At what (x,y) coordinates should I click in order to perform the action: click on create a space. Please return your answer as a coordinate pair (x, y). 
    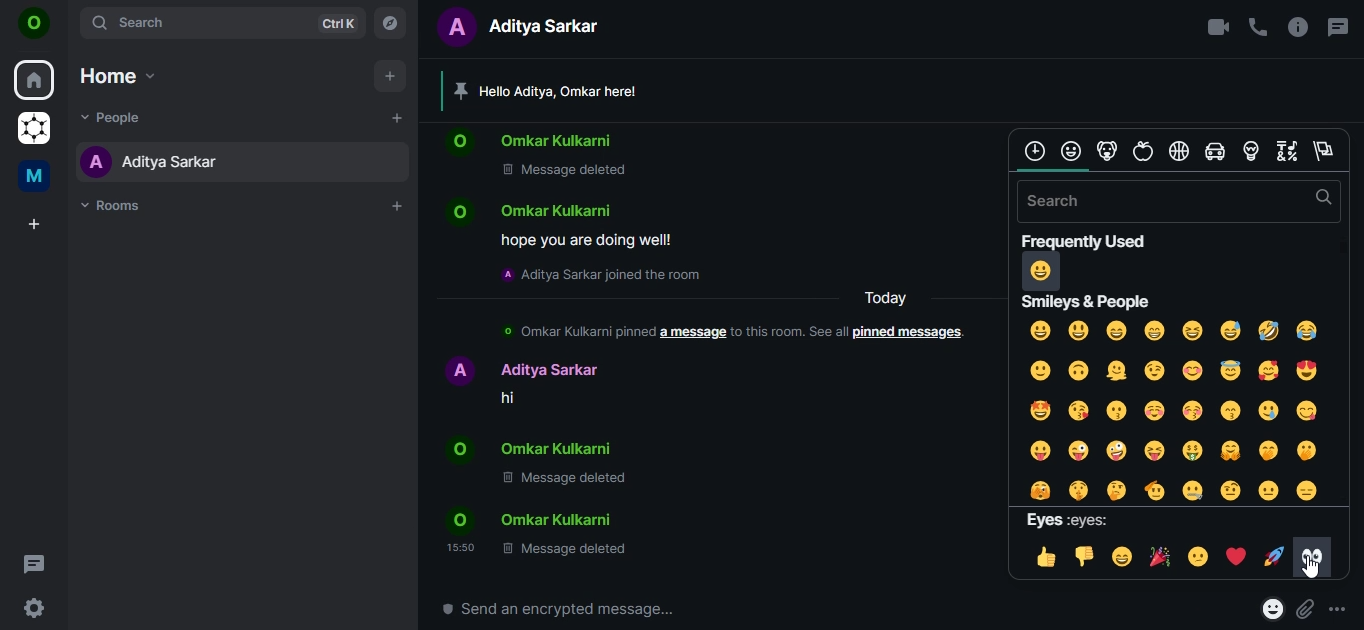
    Looking at the image, I should click on (34, 225).